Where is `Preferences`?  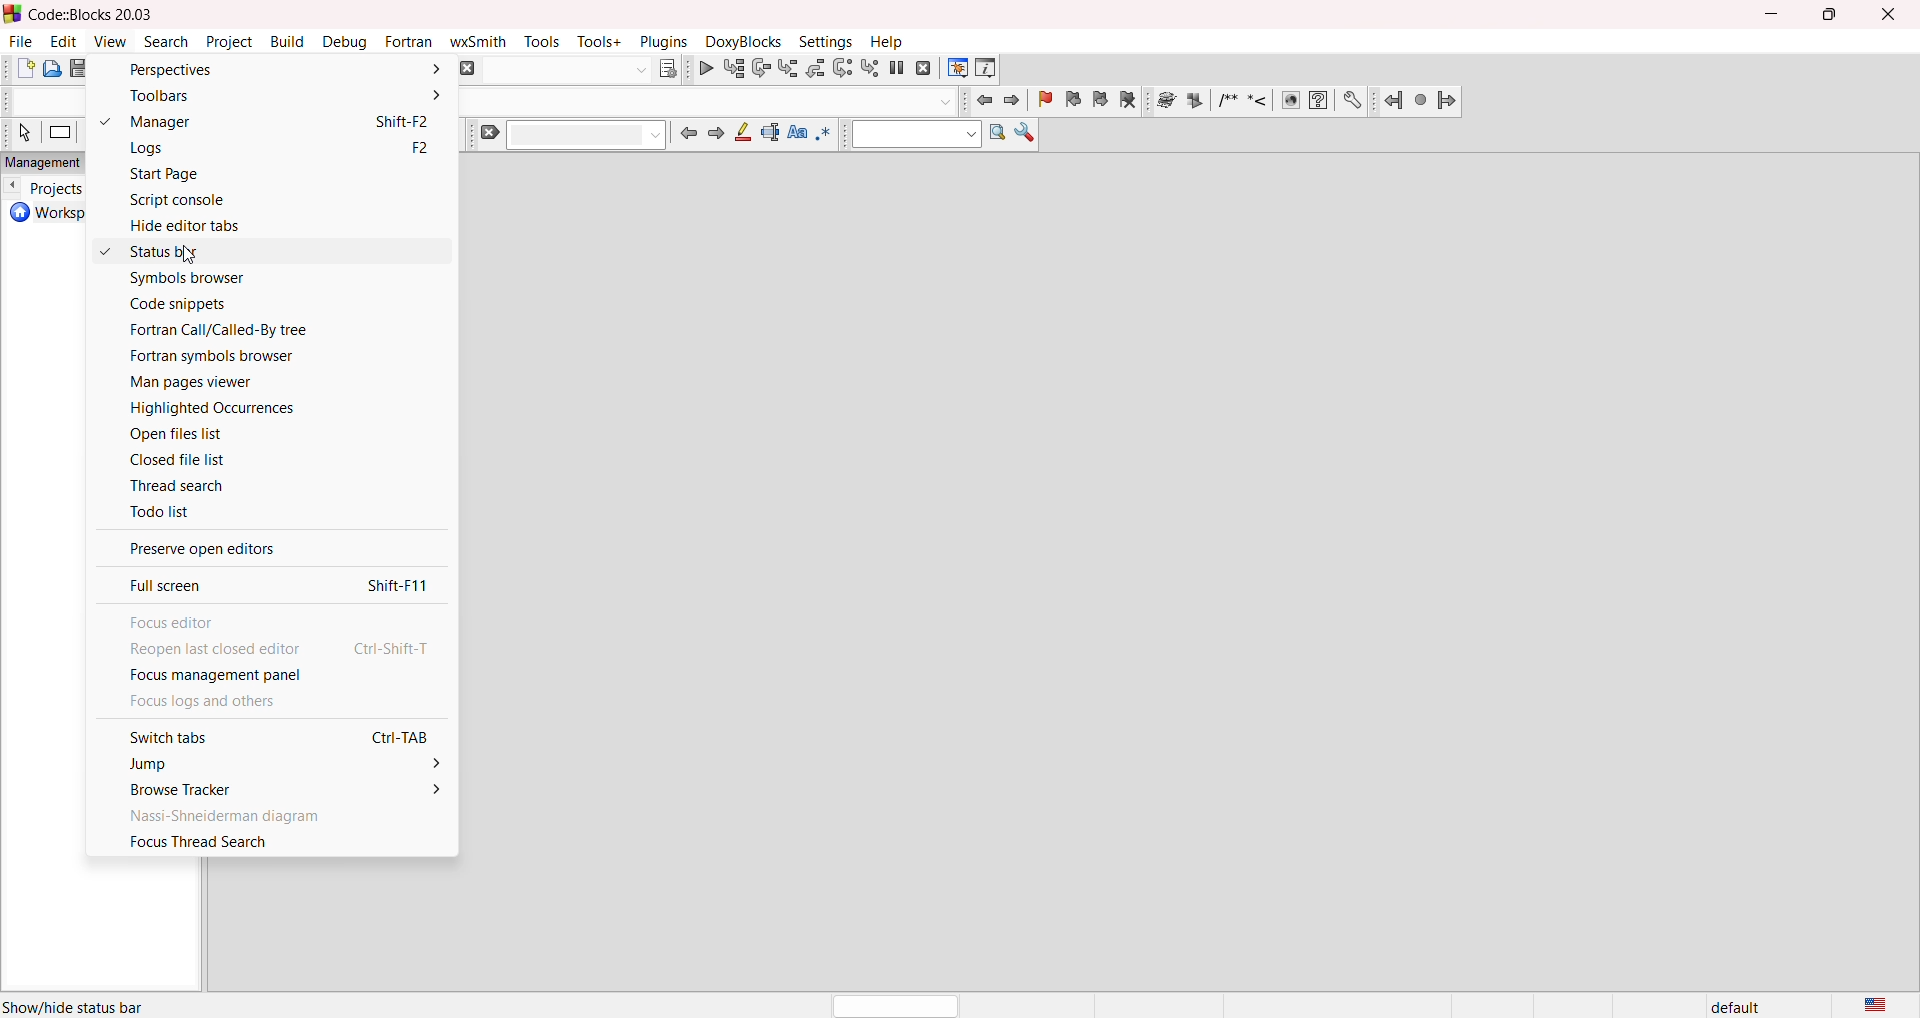
Preferences is located at coordinates (1354, 100).